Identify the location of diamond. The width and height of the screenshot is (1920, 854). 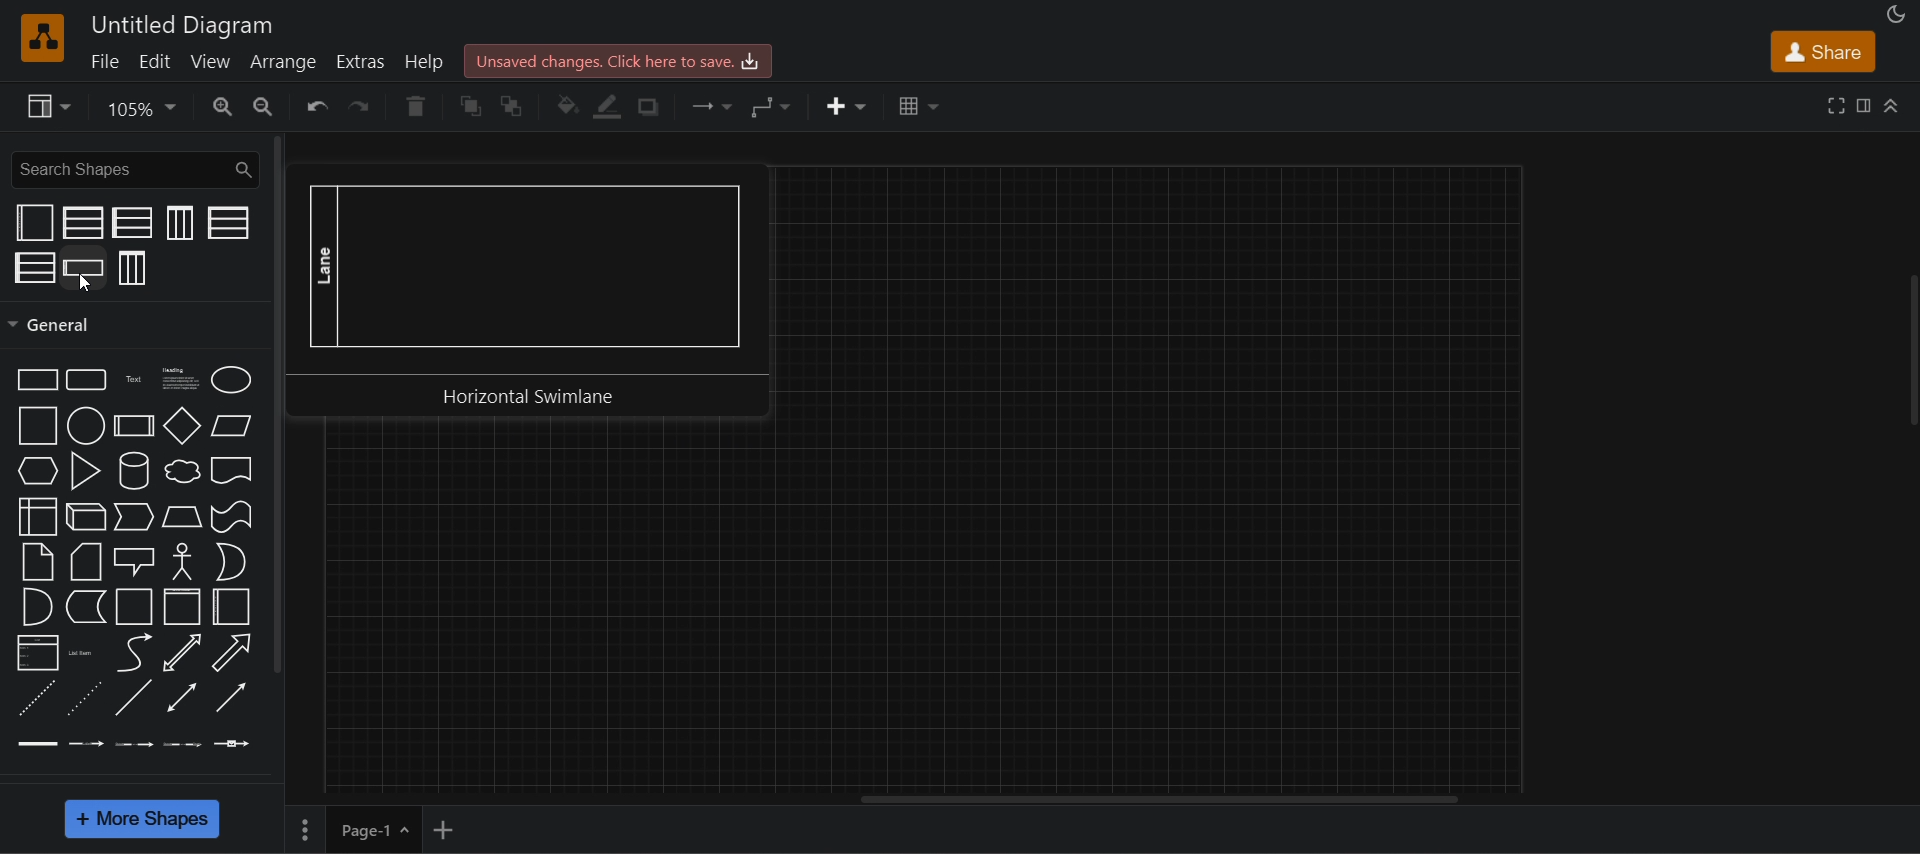
(182, 425).